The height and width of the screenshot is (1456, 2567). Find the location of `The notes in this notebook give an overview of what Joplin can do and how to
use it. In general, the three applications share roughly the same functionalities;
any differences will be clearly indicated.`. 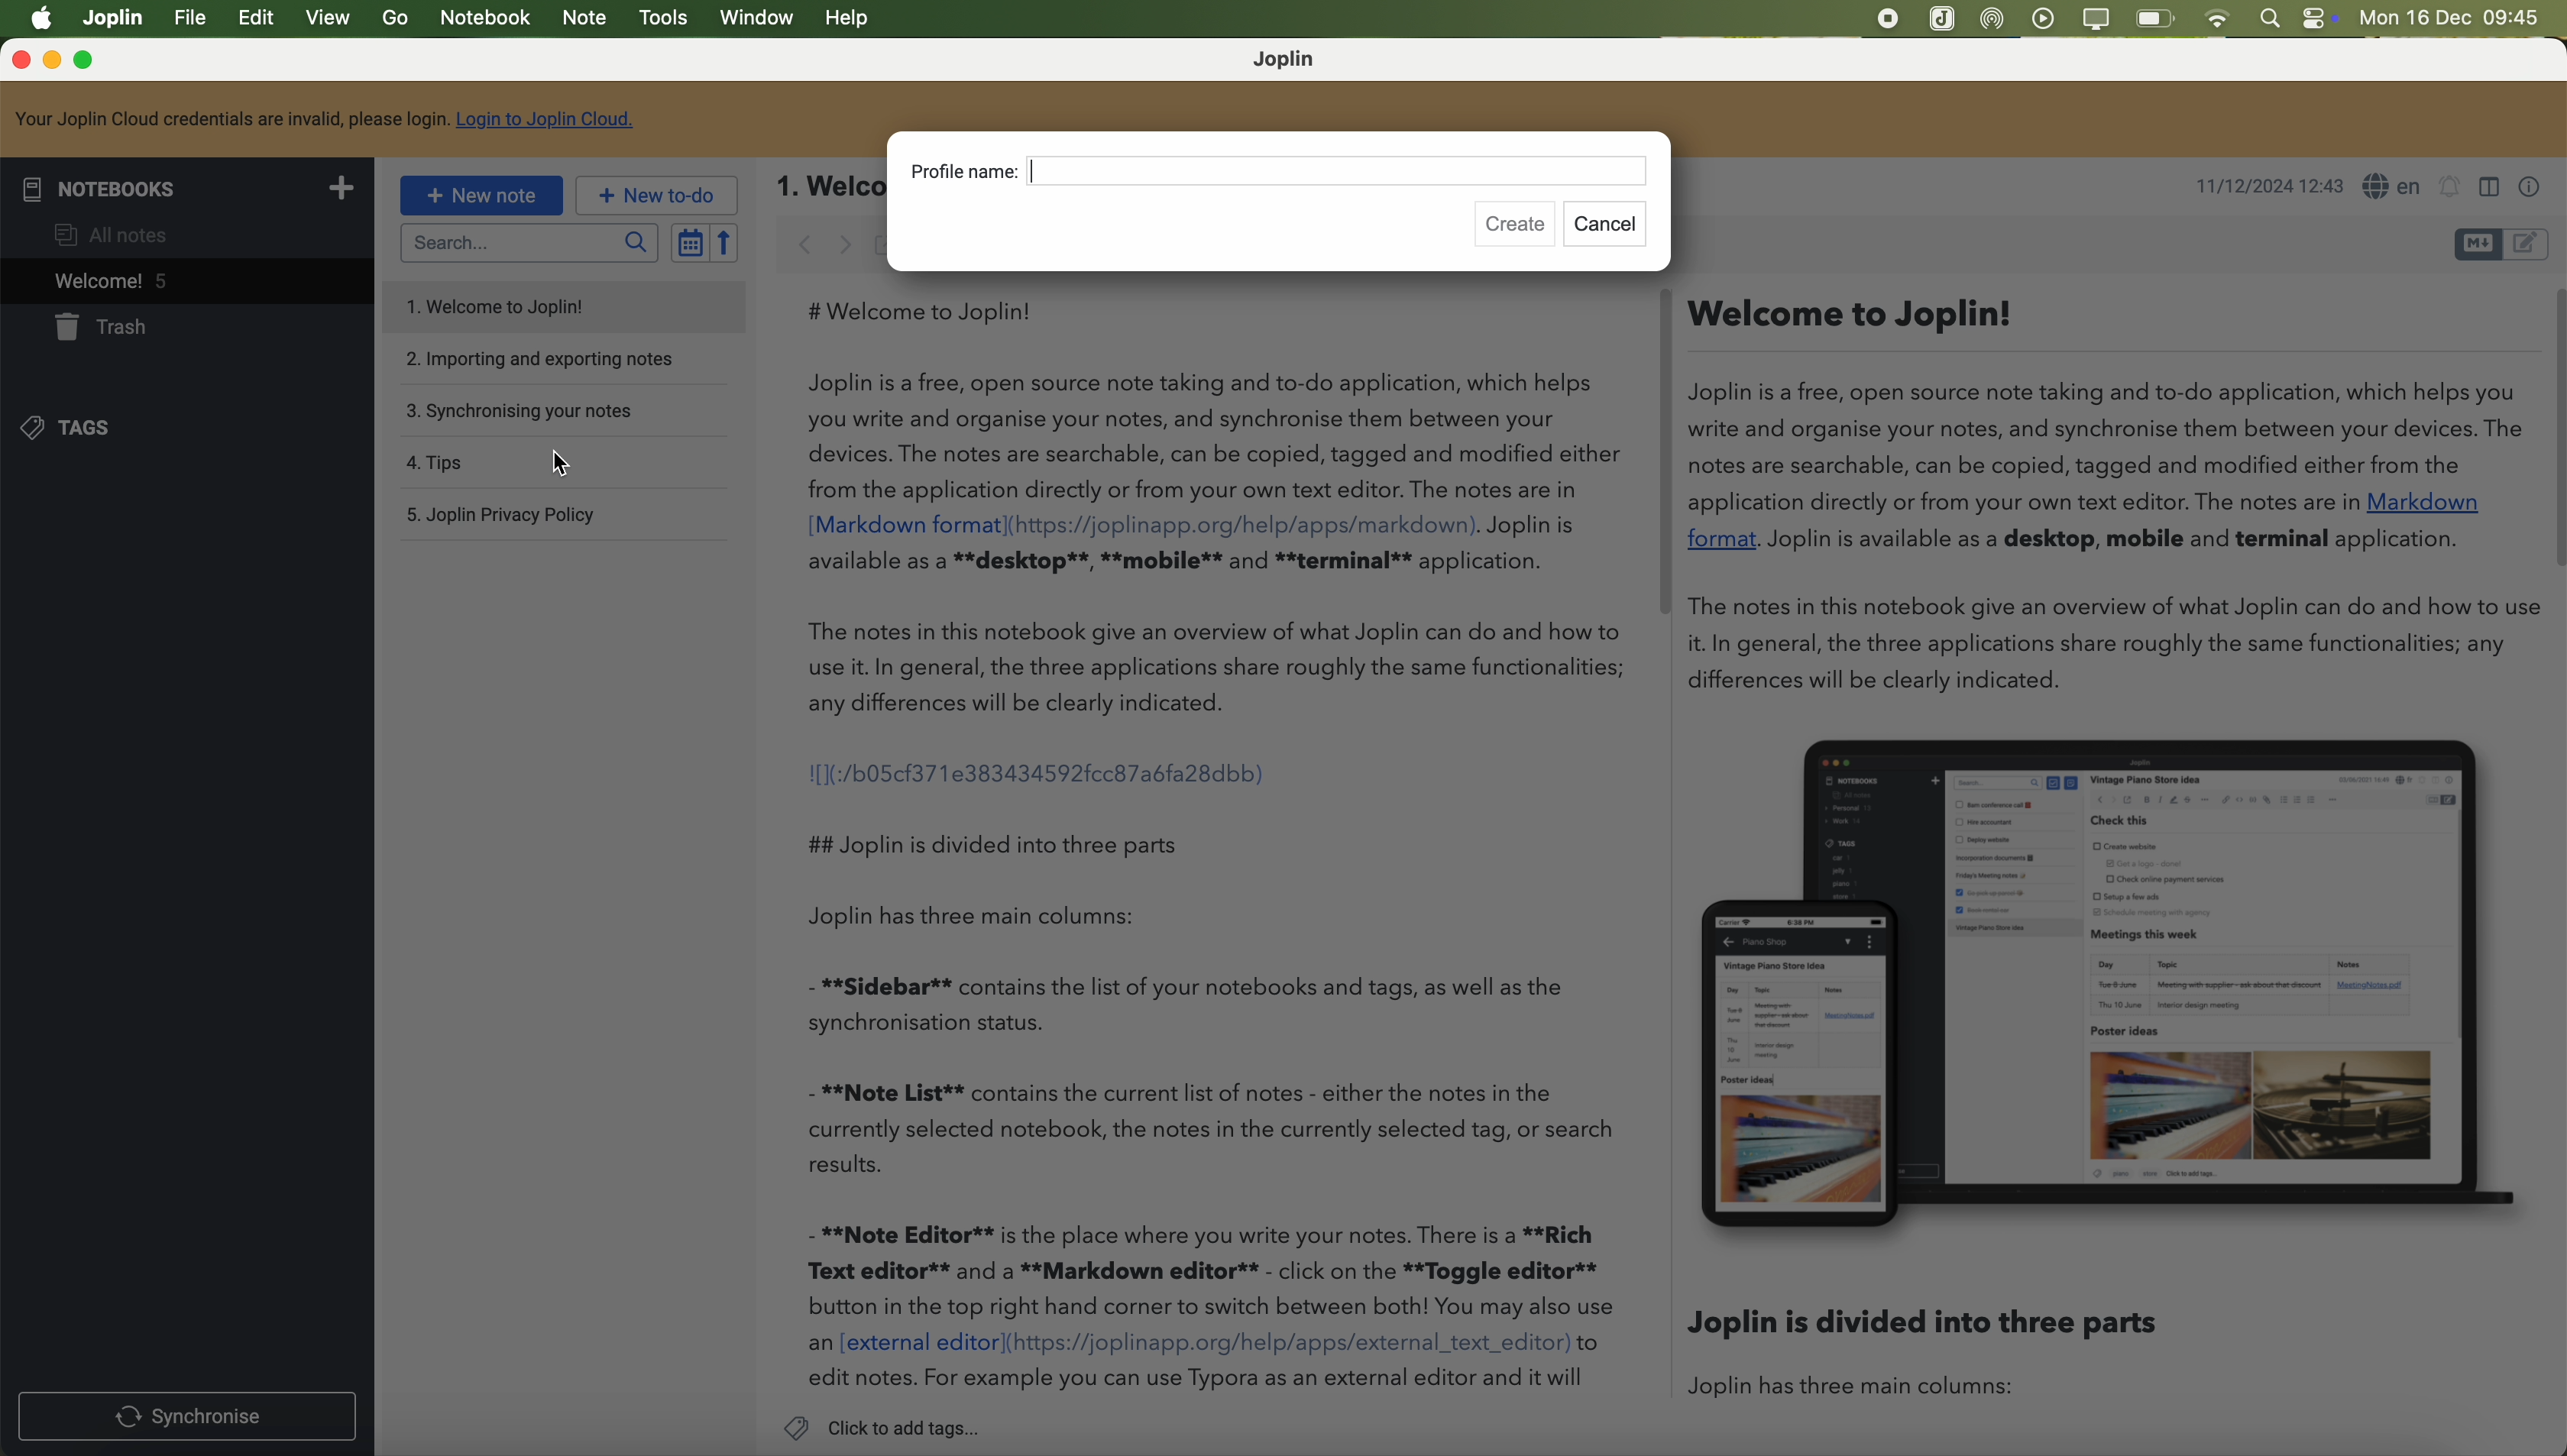

The notes in this notebook give an overview of what Joplin can do and how to
use it. In general, the three applications share roughly the same functionalities;
any differences will be clearly indicated. is located at coordinates (1220, 667).